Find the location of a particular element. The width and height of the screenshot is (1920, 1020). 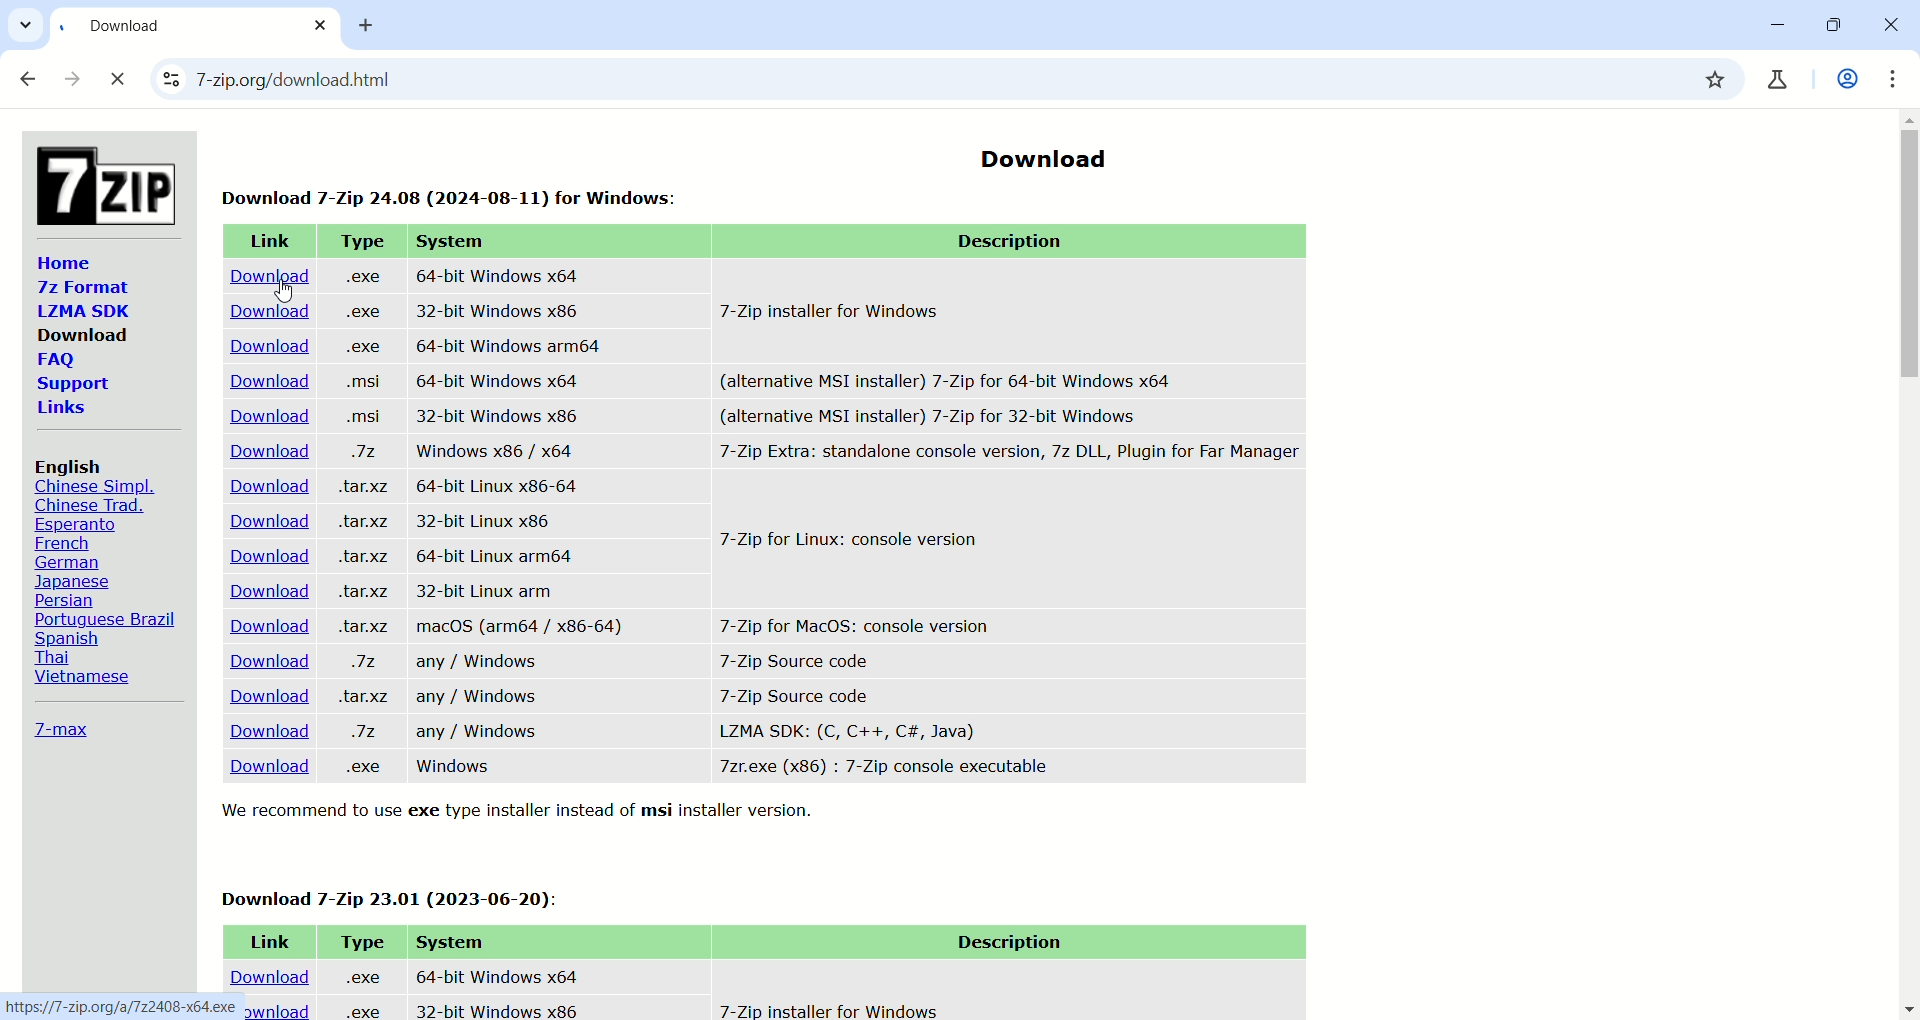

Type is located at coordinates (360, 241).